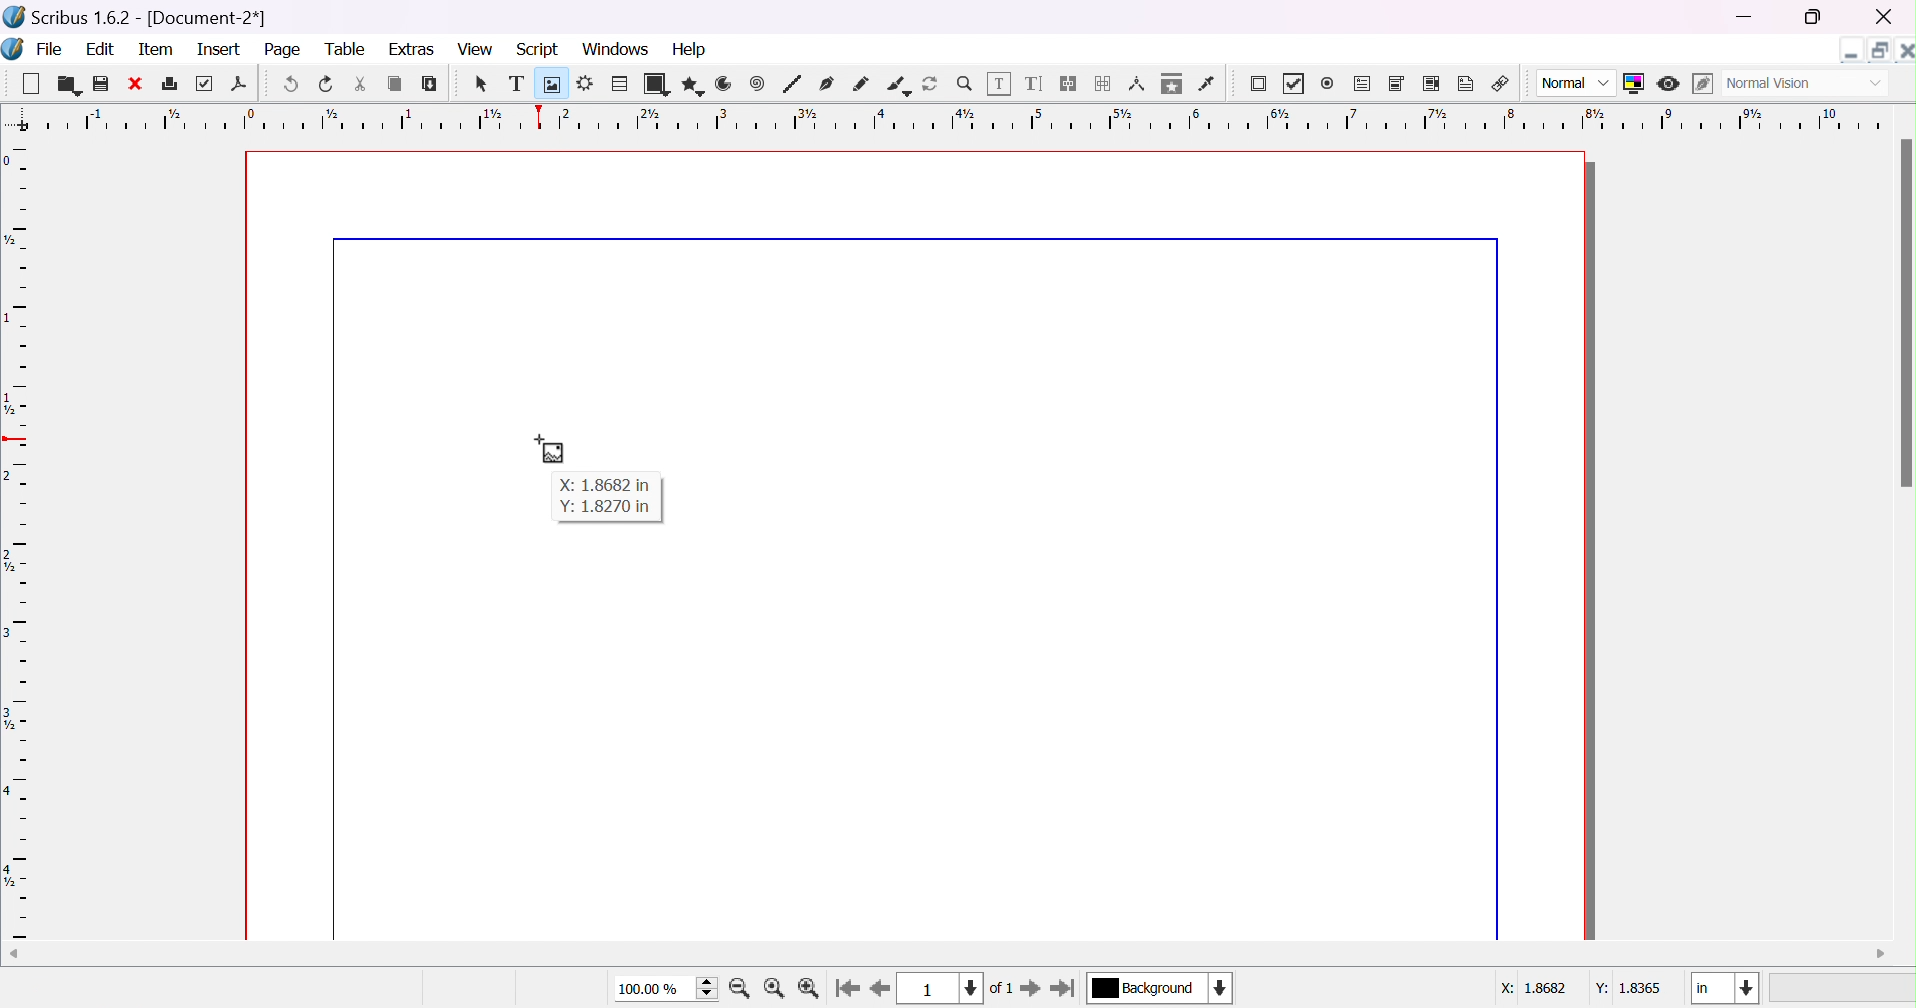 Image resolution: width=1916 pixels, height=1008 pixels. I want to click on image frame, so click(552, 84).